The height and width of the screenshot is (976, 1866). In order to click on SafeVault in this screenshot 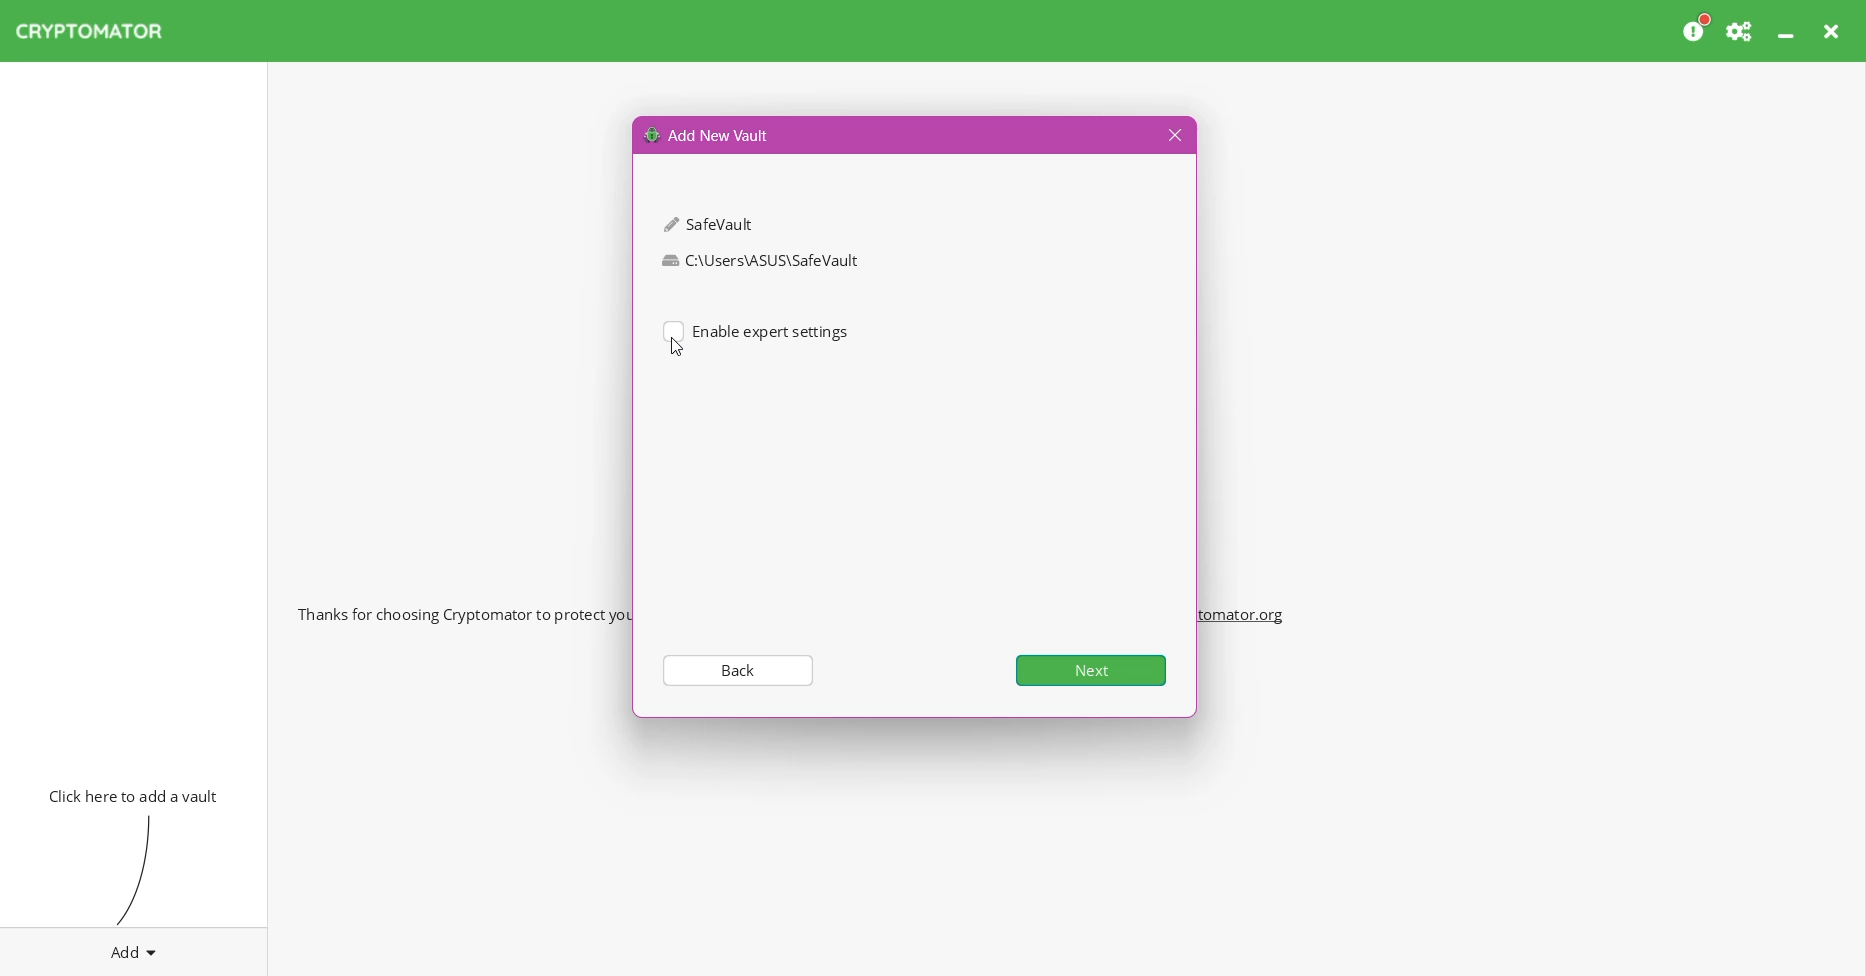, I will do `click(706, 224)`.